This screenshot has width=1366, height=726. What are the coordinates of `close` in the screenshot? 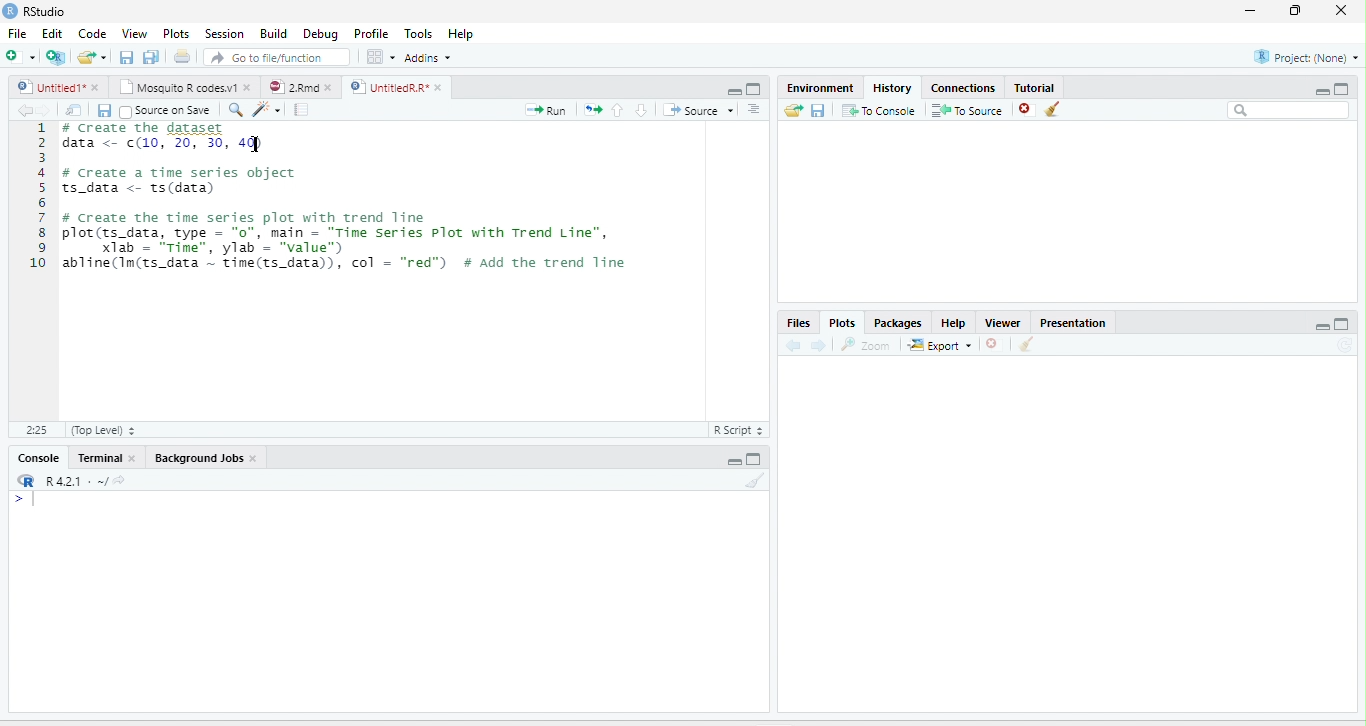 It's located at (254, 458).